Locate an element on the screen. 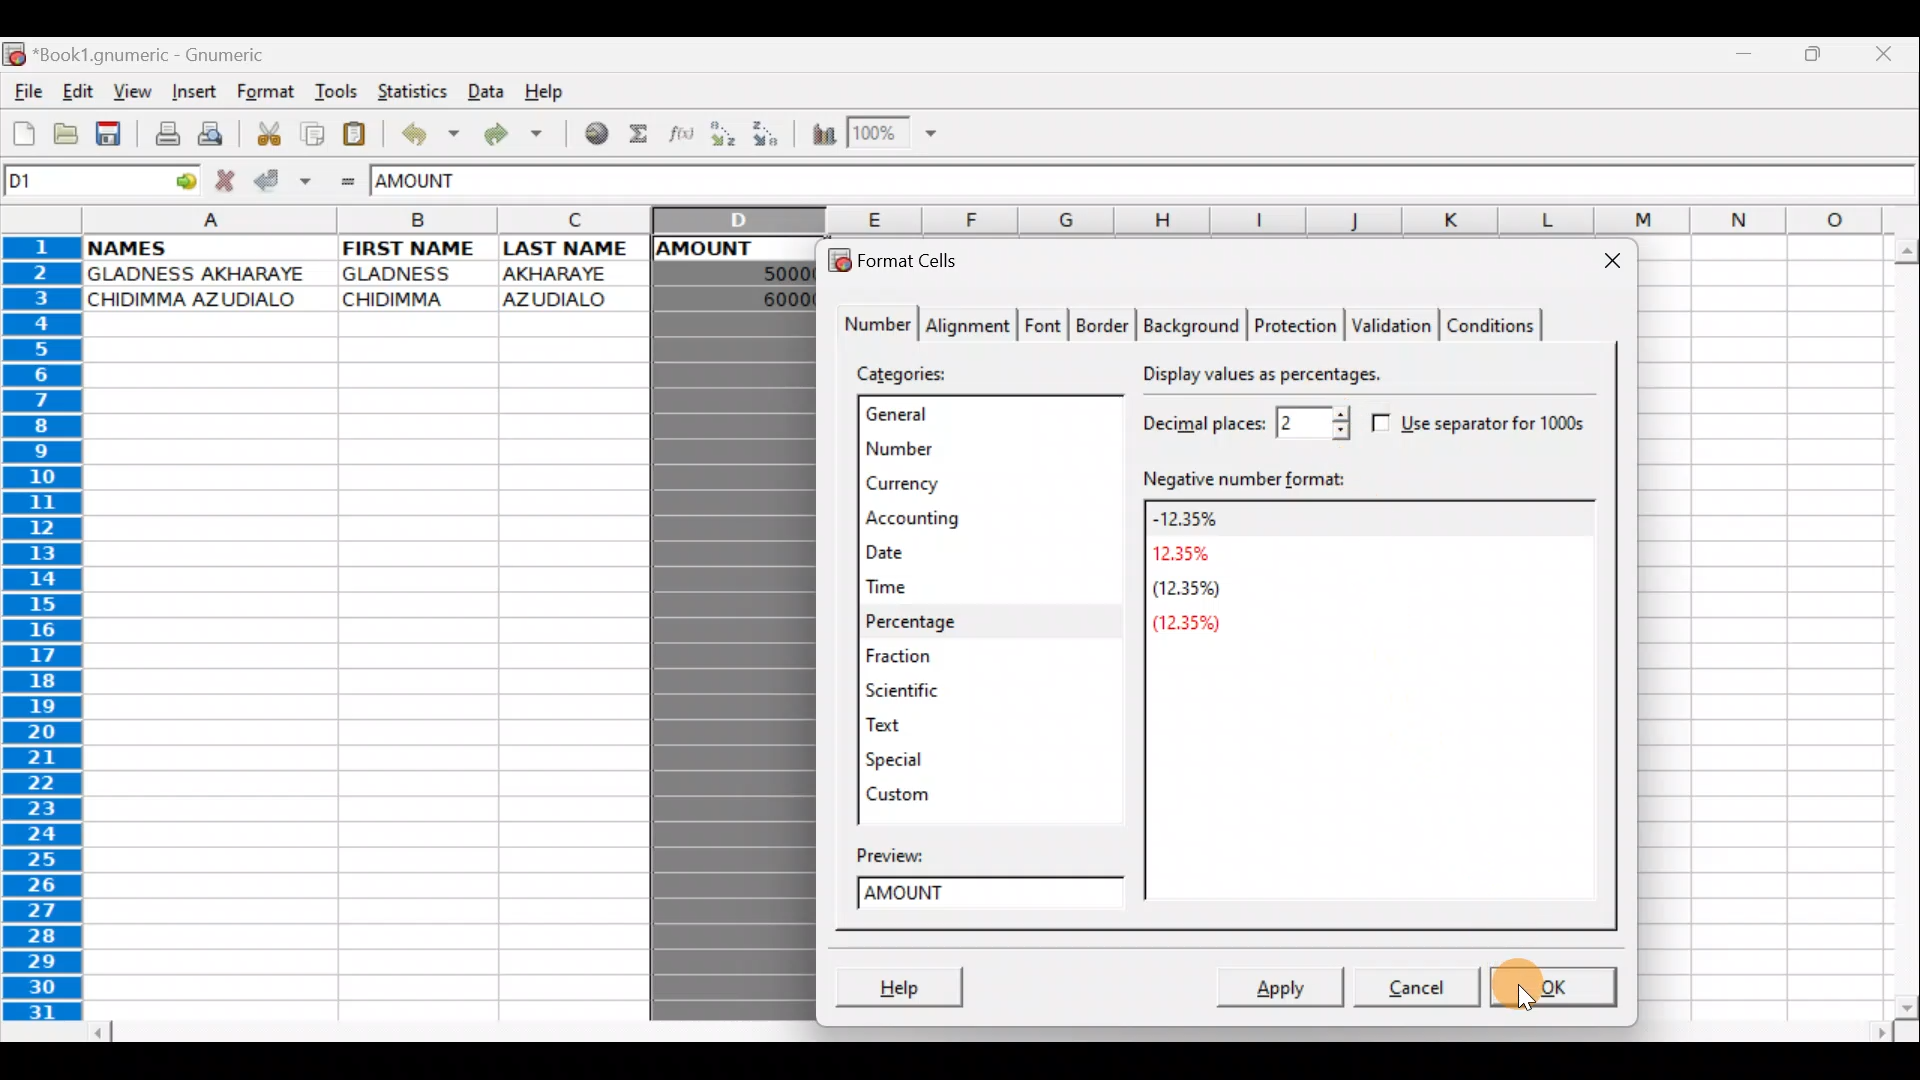 The height and width of the screenshot is (1080, 1920). Insert Chart is located at coordinates (816, 134).